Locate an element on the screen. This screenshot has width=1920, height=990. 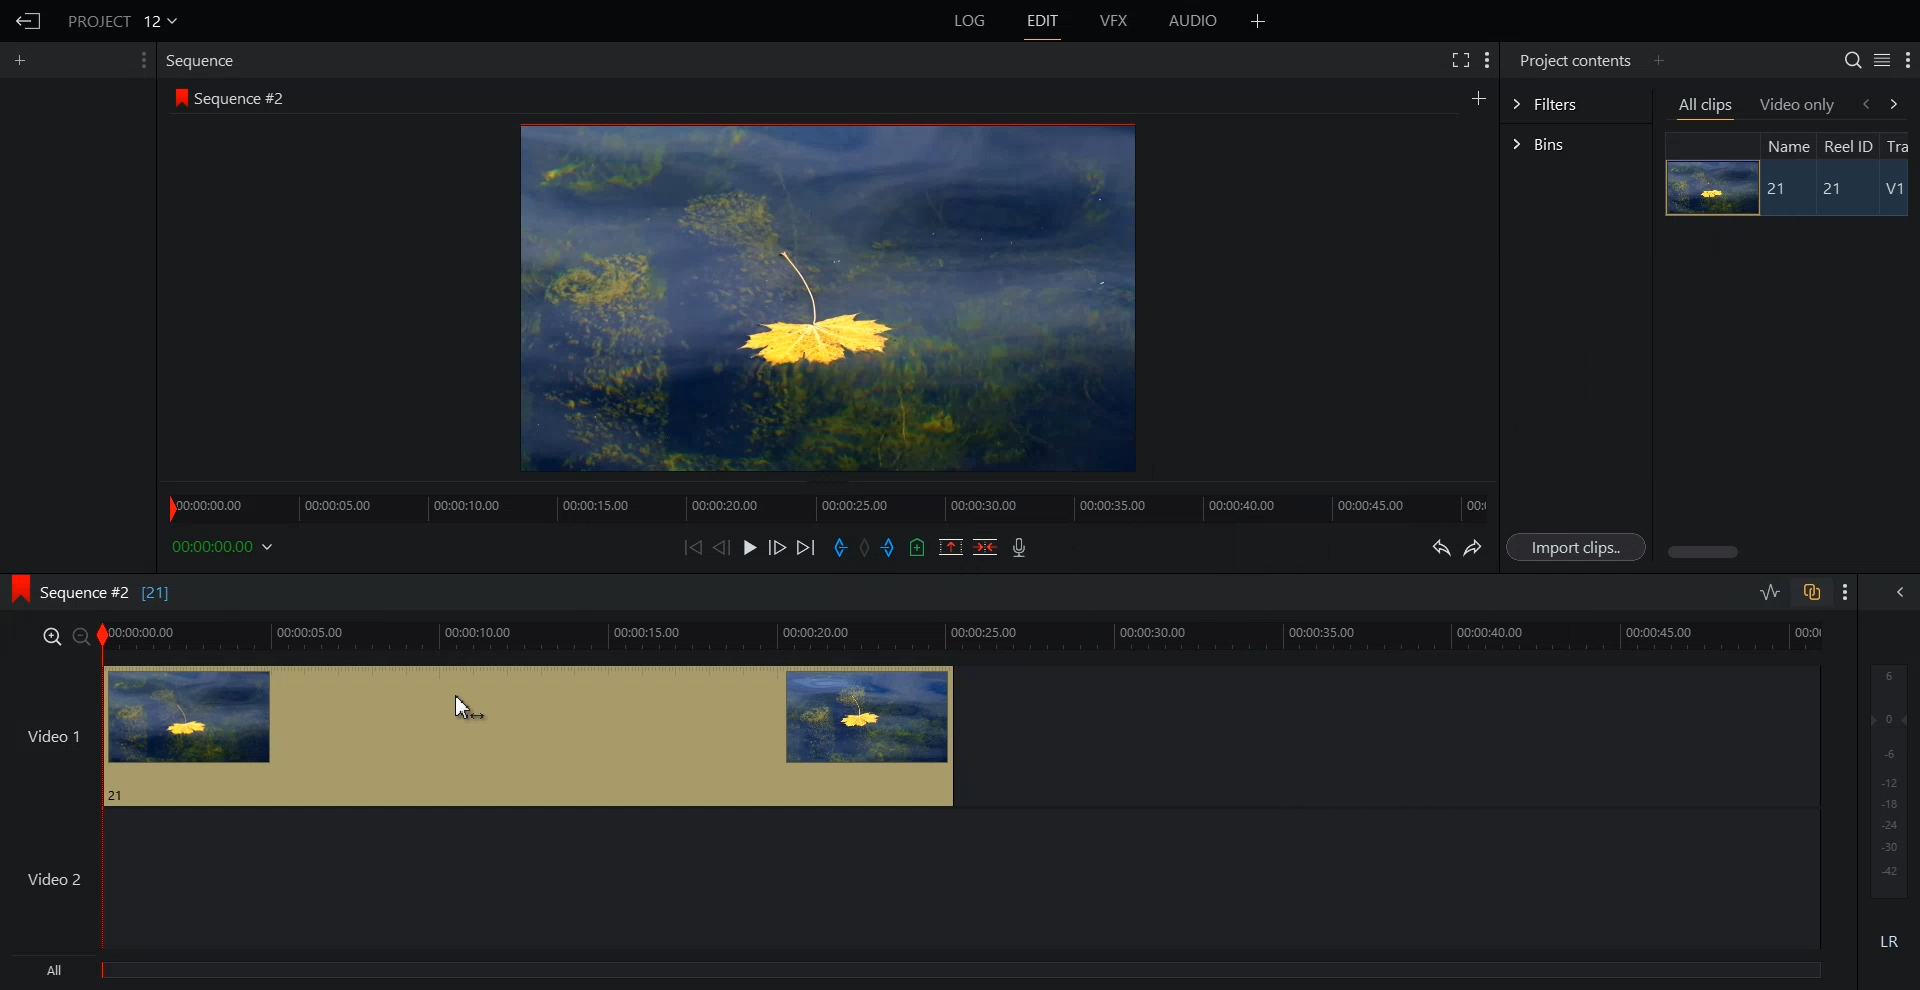
Move backward is located at coordinates (696, 547).